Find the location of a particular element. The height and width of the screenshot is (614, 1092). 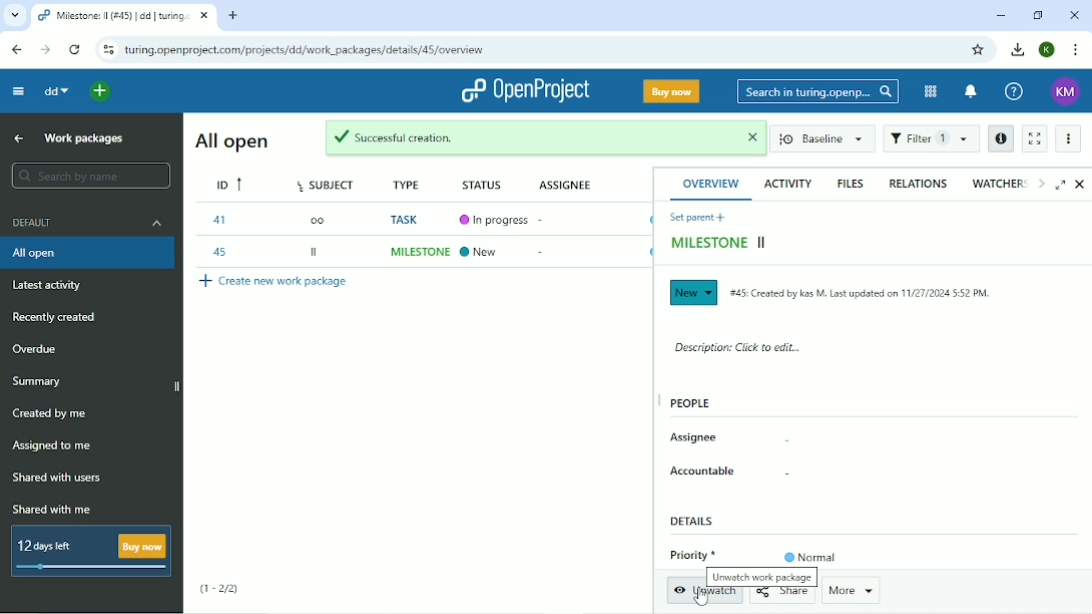

Collapse project menu is located at coordinates (19, 92).